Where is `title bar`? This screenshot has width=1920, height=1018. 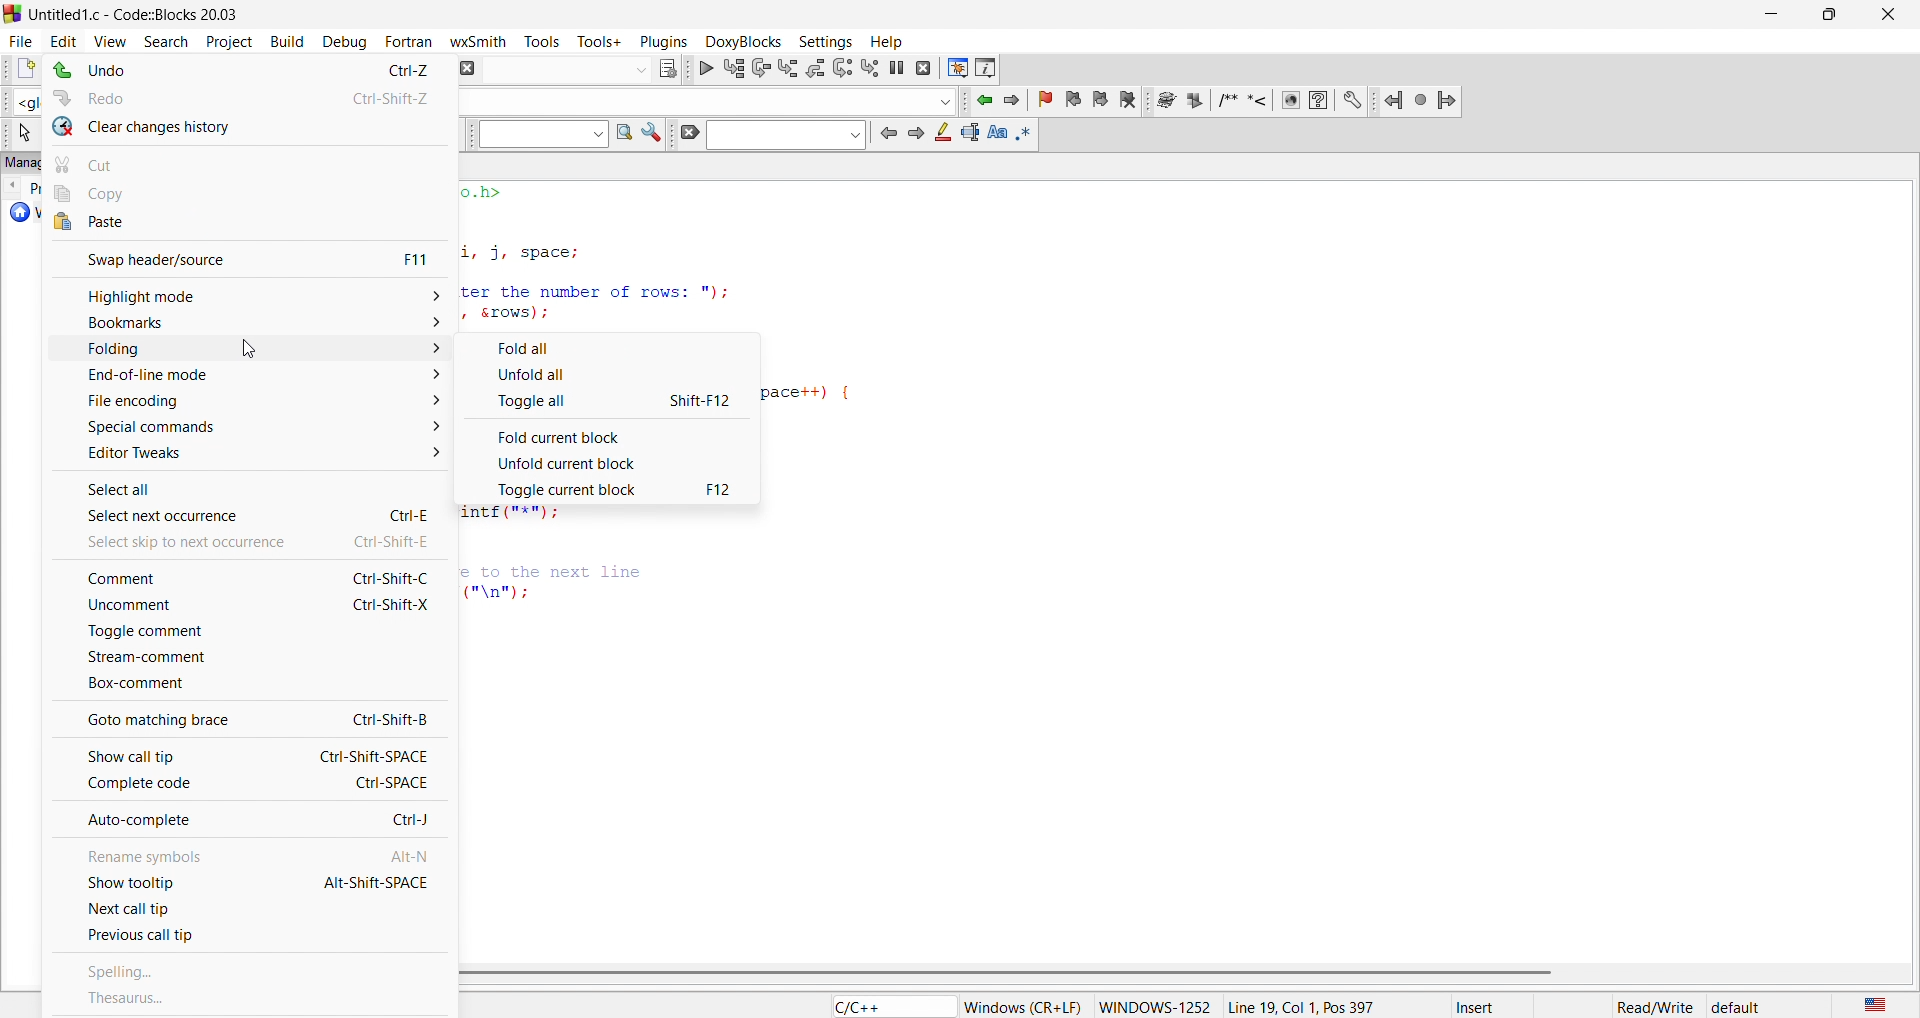 title bar is located at coordinates (137, 12).